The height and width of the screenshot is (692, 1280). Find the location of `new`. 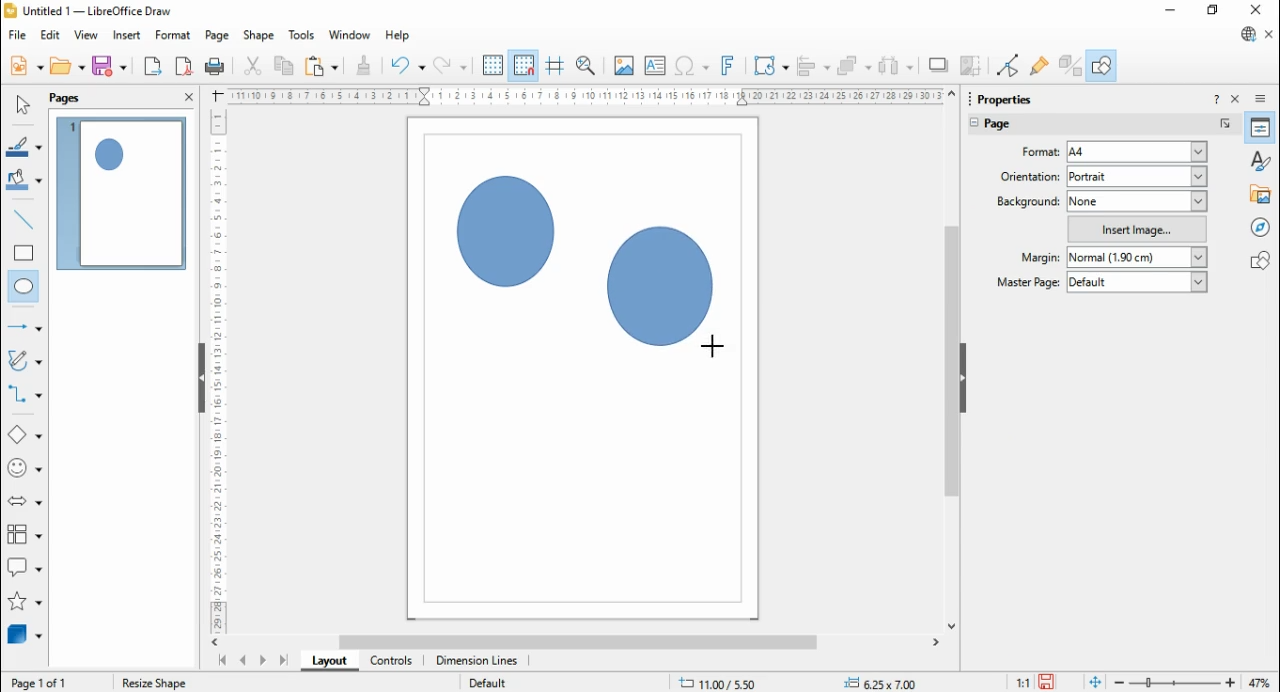

new is located at coordinates (26, 65).